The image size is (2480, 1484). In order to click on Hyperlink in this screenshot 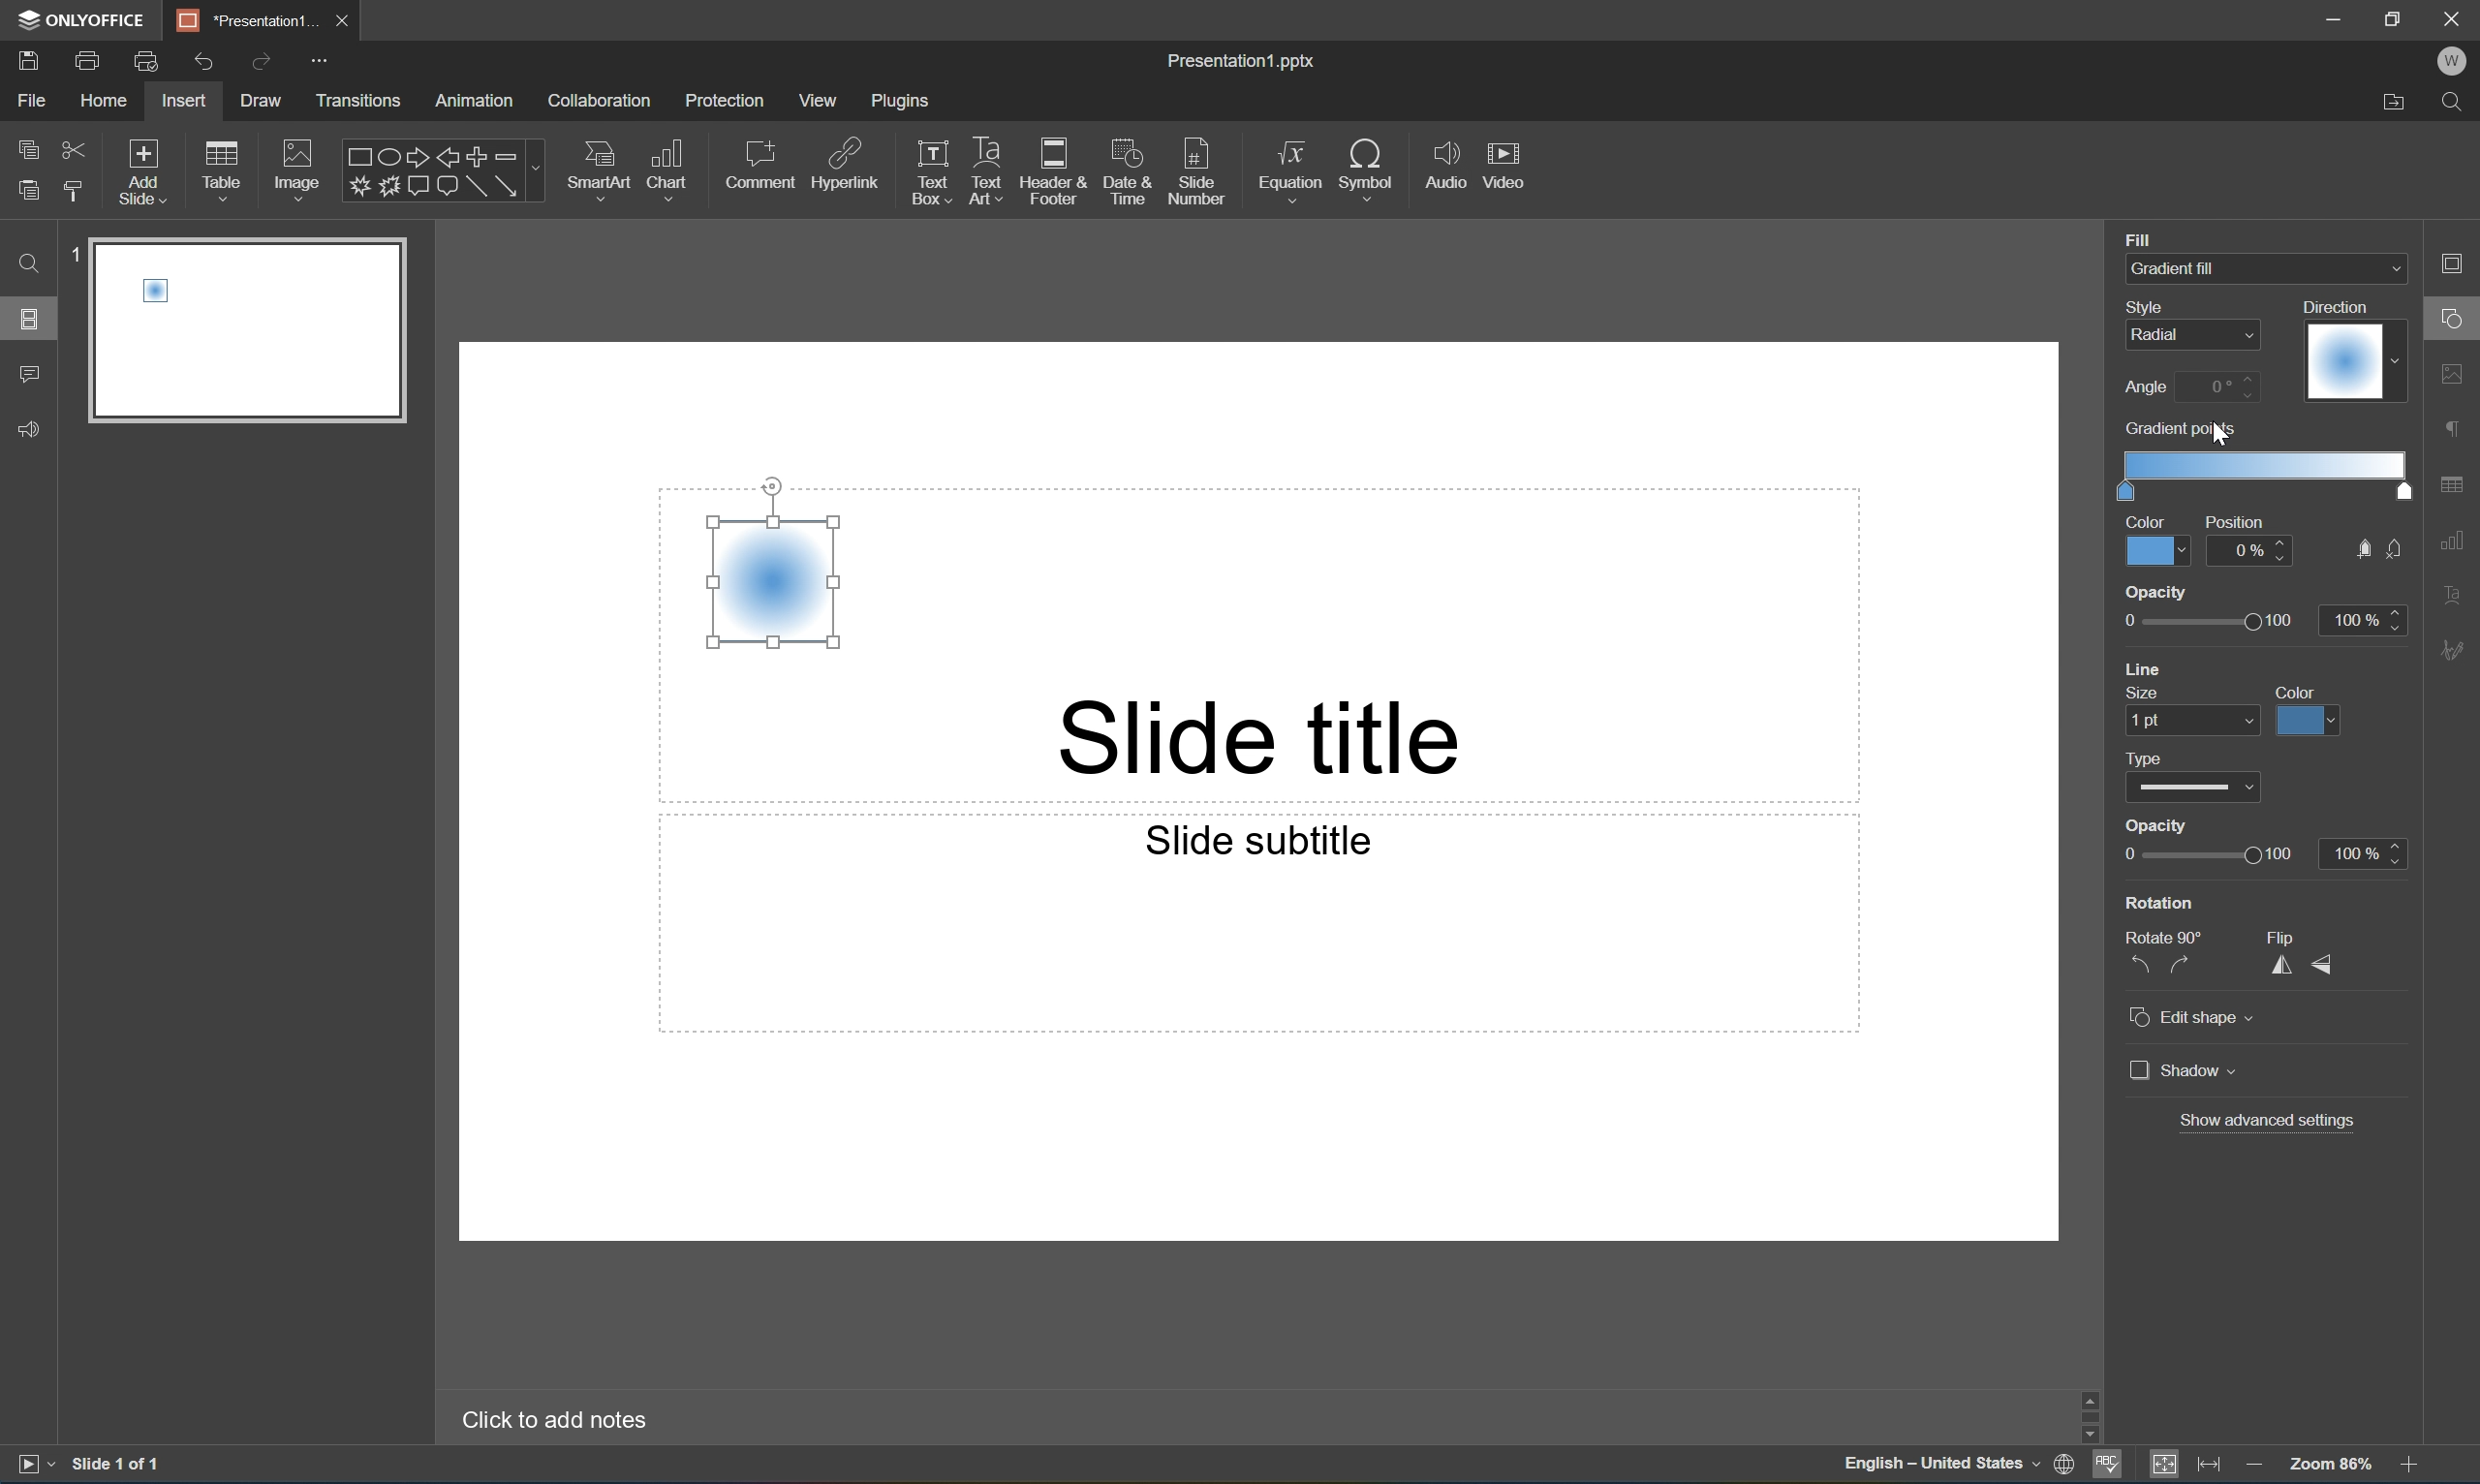, I will do `click(846, 161)`.